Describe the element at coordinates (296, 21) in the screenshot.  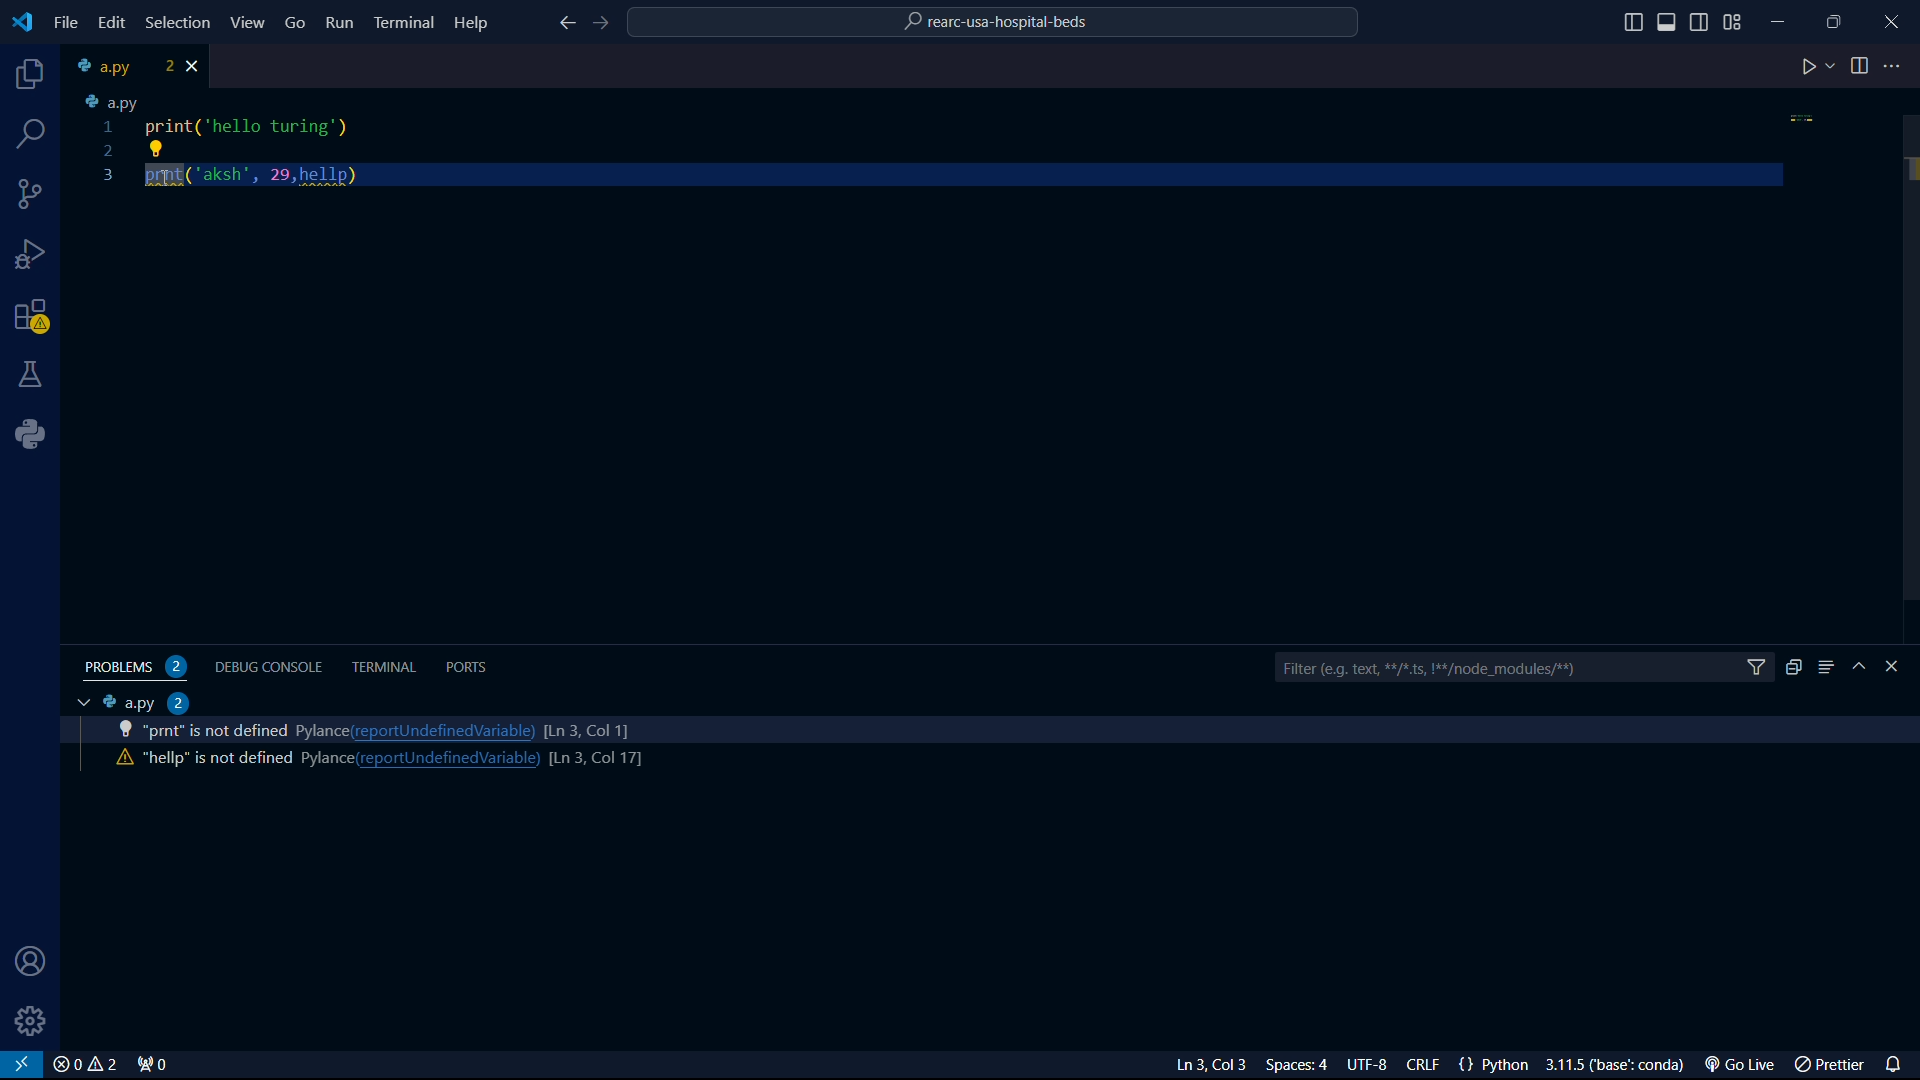
I see `Go` at that location.